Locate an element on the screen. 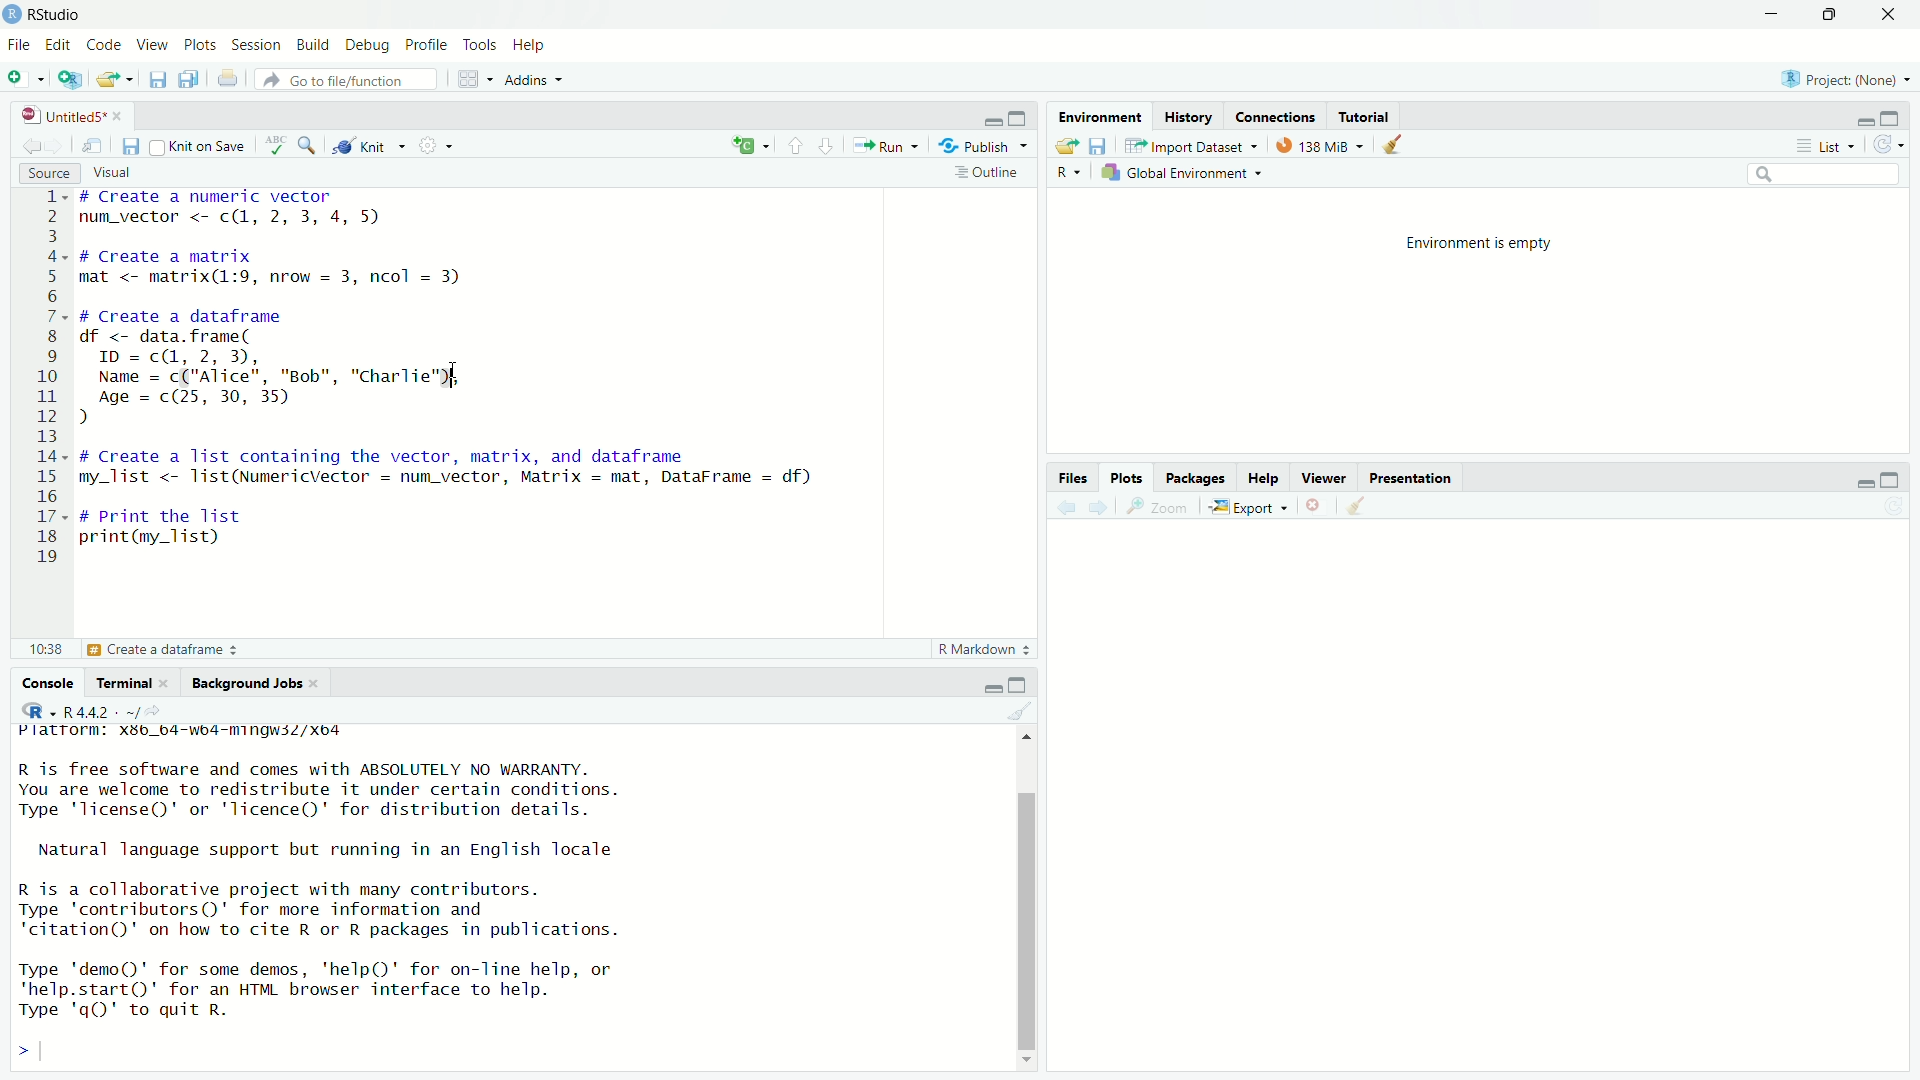 The width and height of the screenshot is (1920, 1080). Plots is located at coordinates (200, 46).